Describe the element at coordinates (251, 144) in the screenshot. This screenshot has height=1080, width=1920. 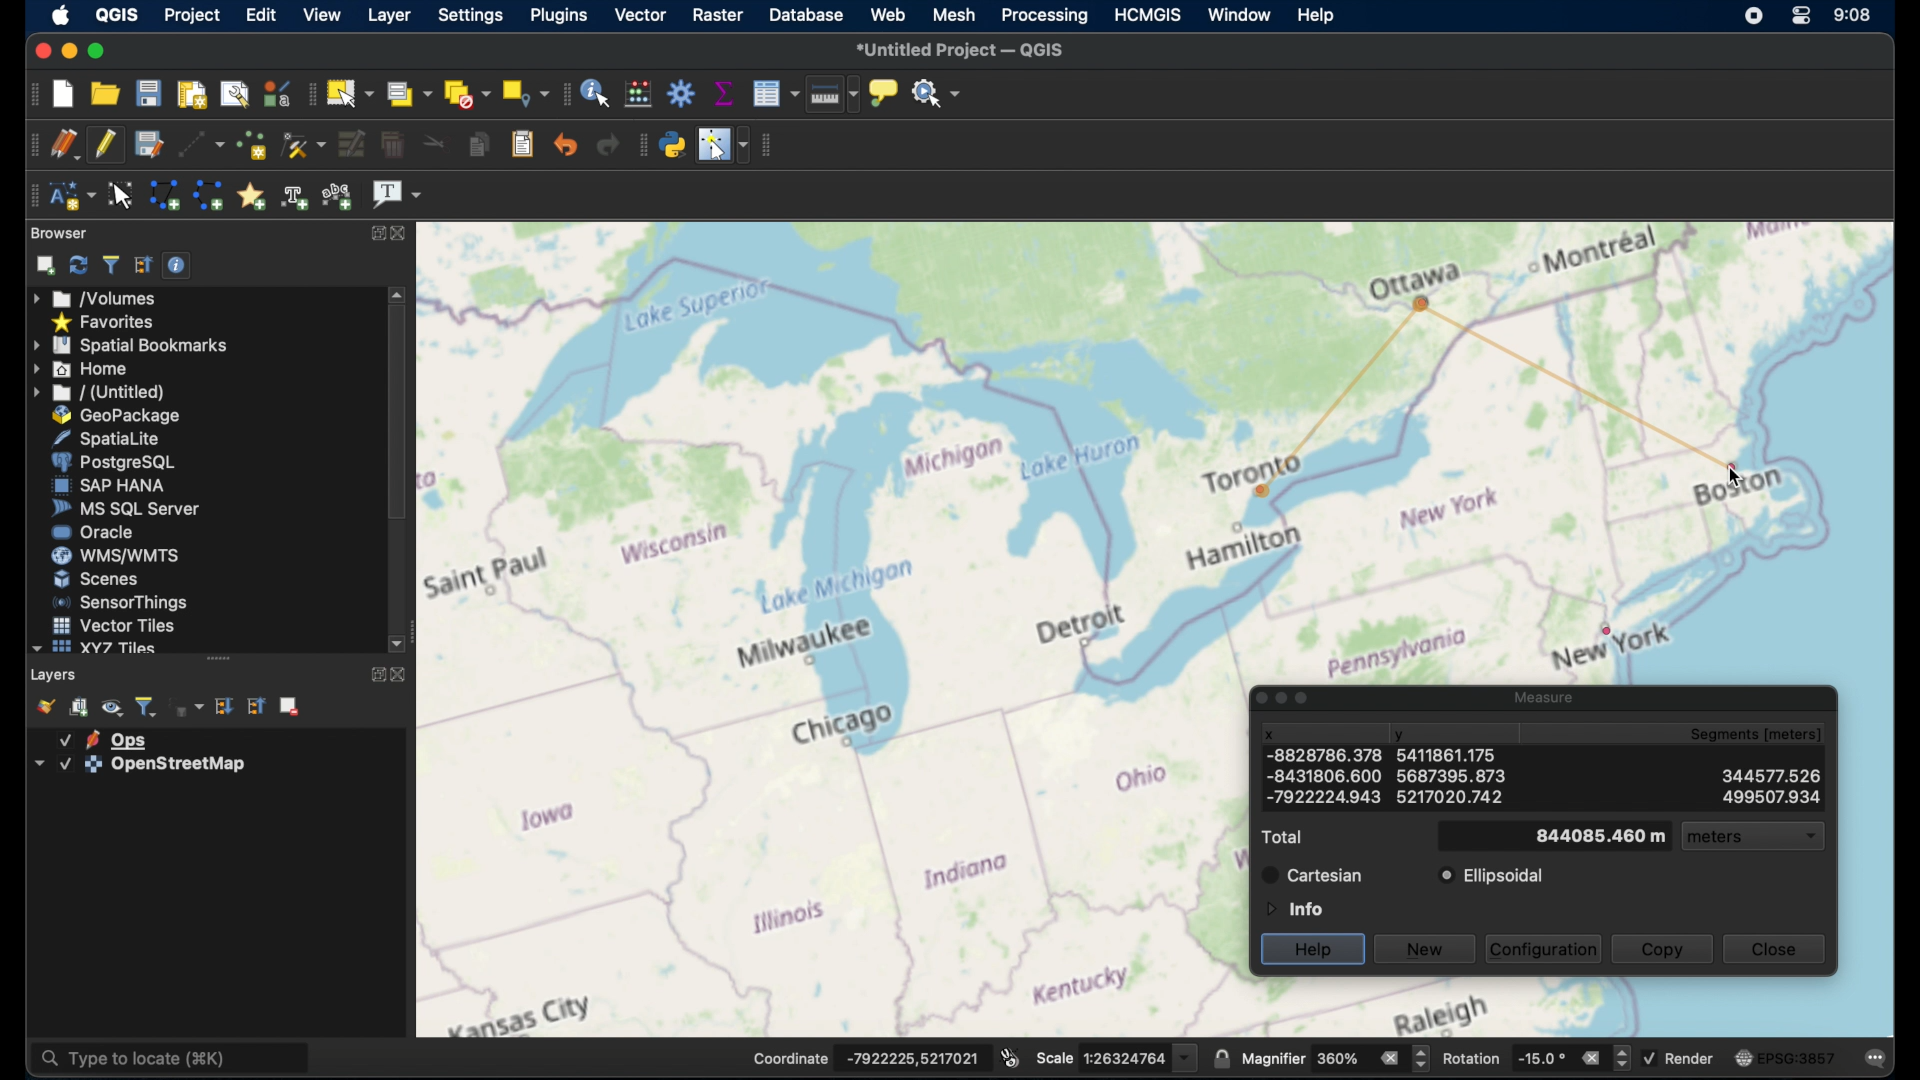
I see `add point features` at that location.